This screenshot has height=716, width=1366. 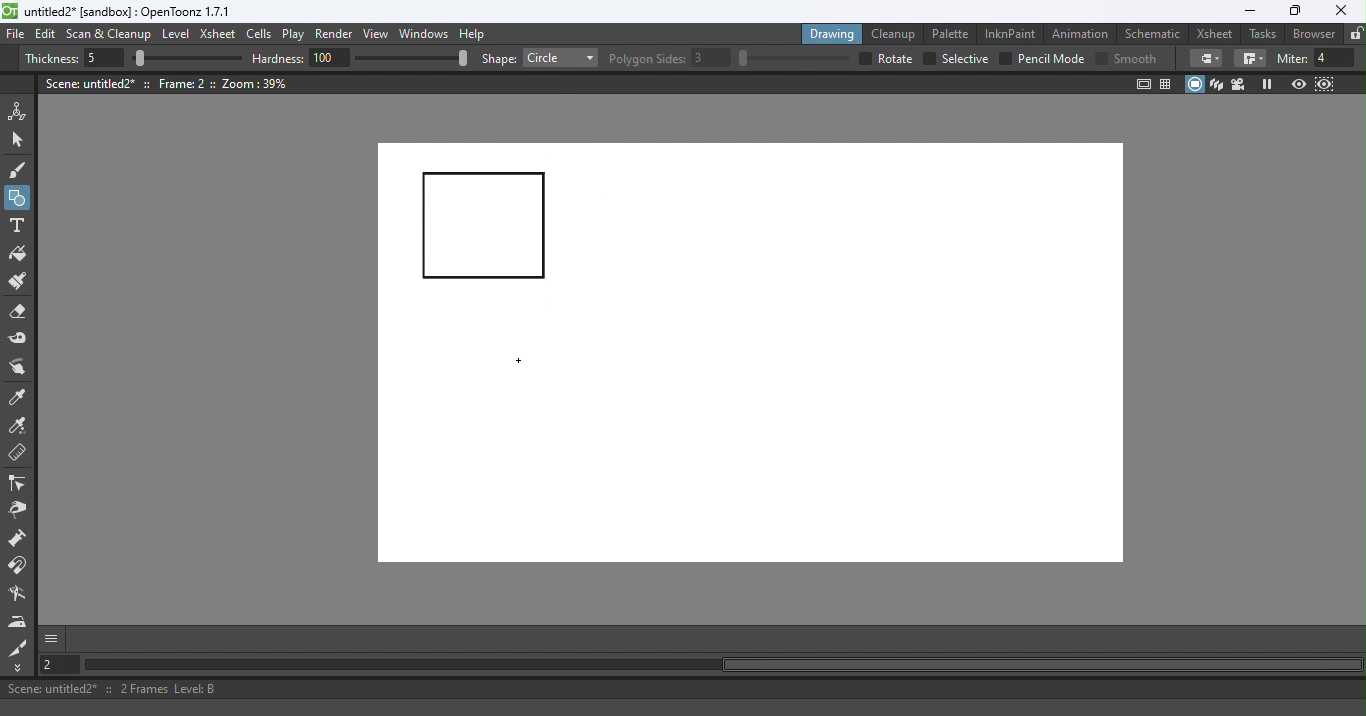 I want to click on Browser, so click(x=1311, y=33).